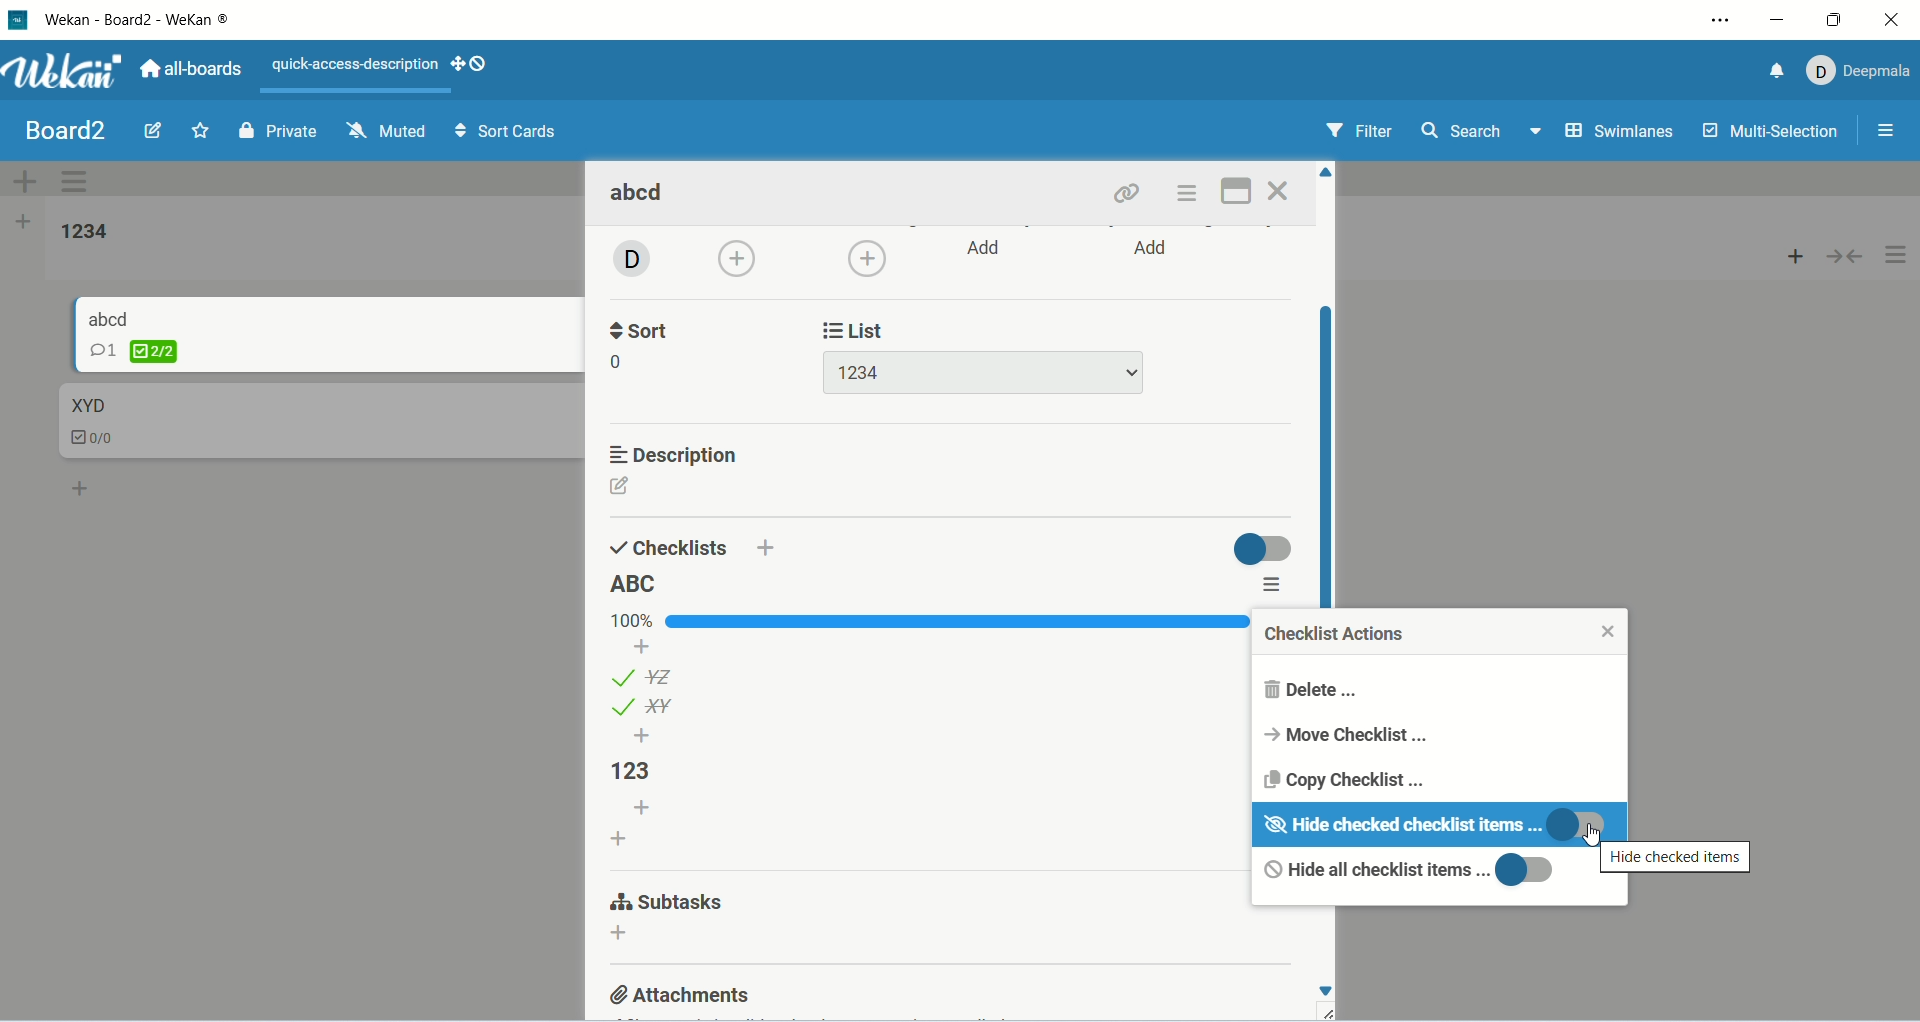 The height and width of the screenshot is (1022, 1920). I want to click on collapse, so click(1849, 259).